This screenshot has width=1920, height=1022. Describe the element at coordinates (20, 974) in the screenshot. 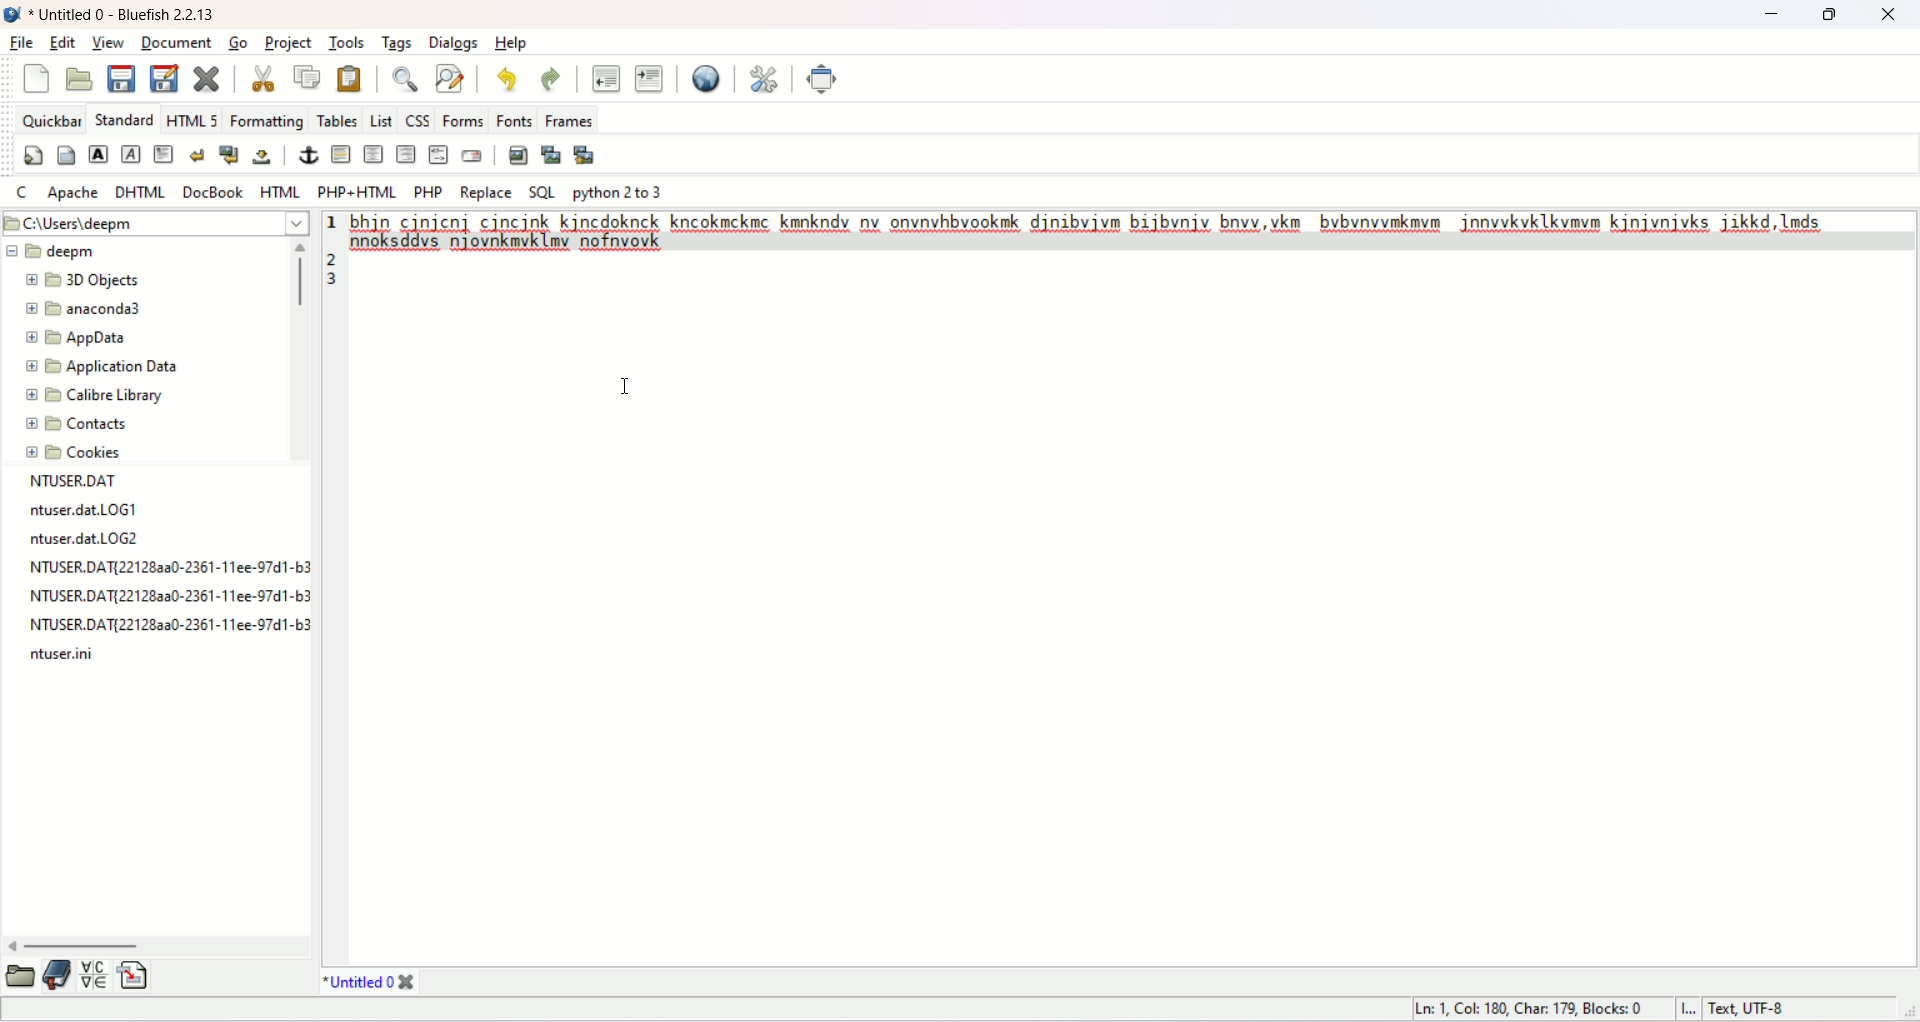

I see `open` at that location.